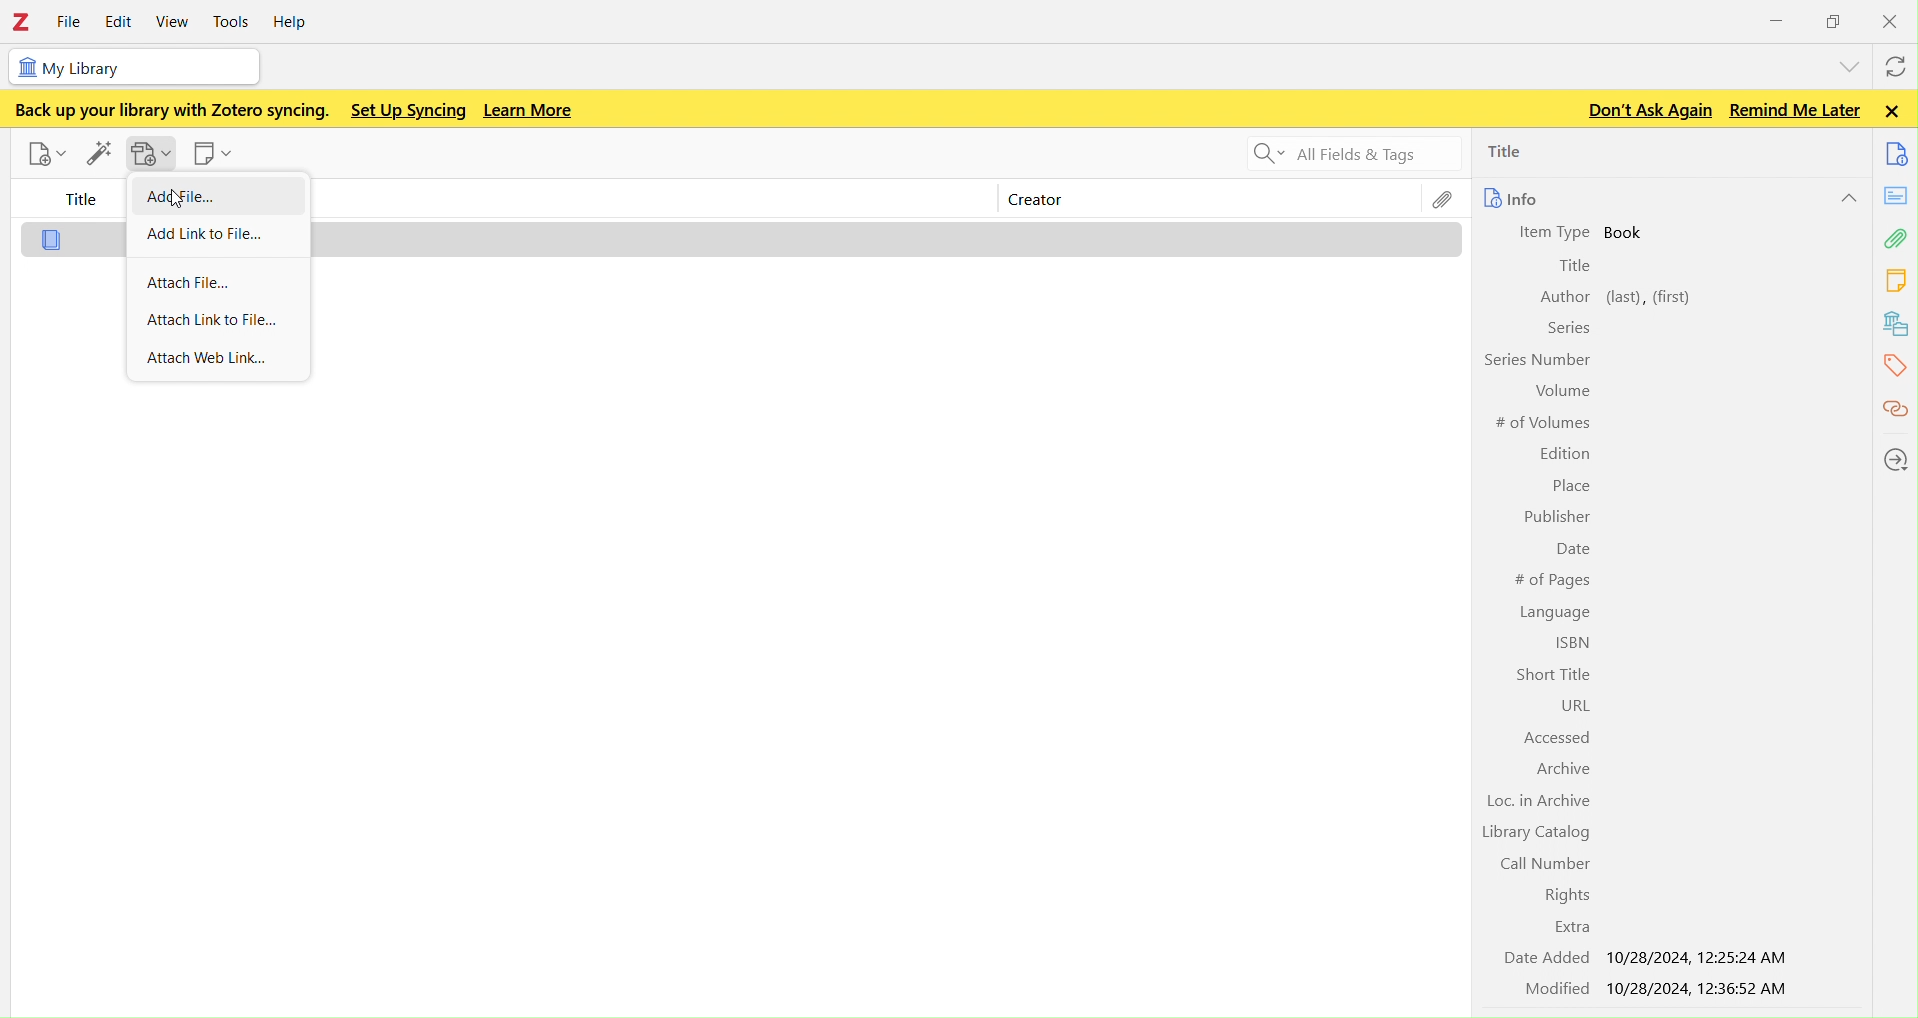 The width and height of the screenshot is (1918, 1018). Describe the element at coordinates (1547, 862) in the screenshot. I see `Call Number` at that location.